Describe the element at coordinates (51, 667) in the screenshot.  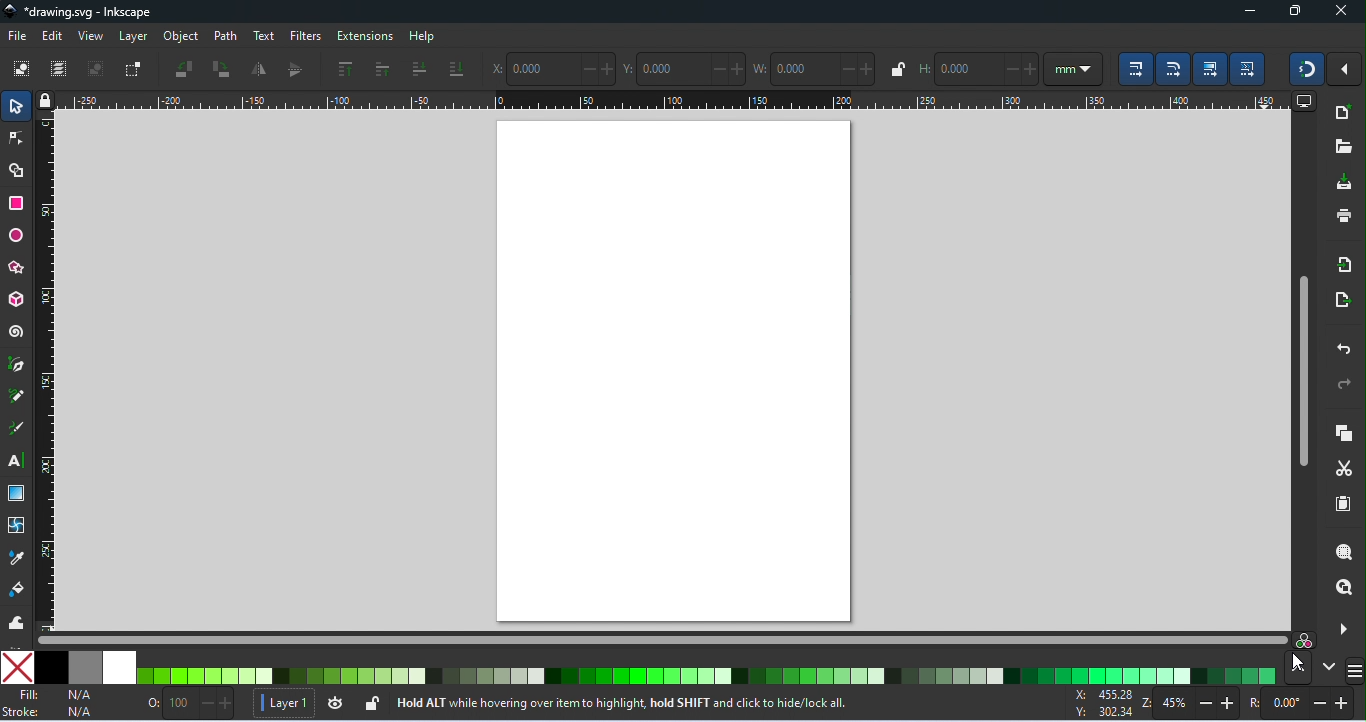
I see `black` at that location.